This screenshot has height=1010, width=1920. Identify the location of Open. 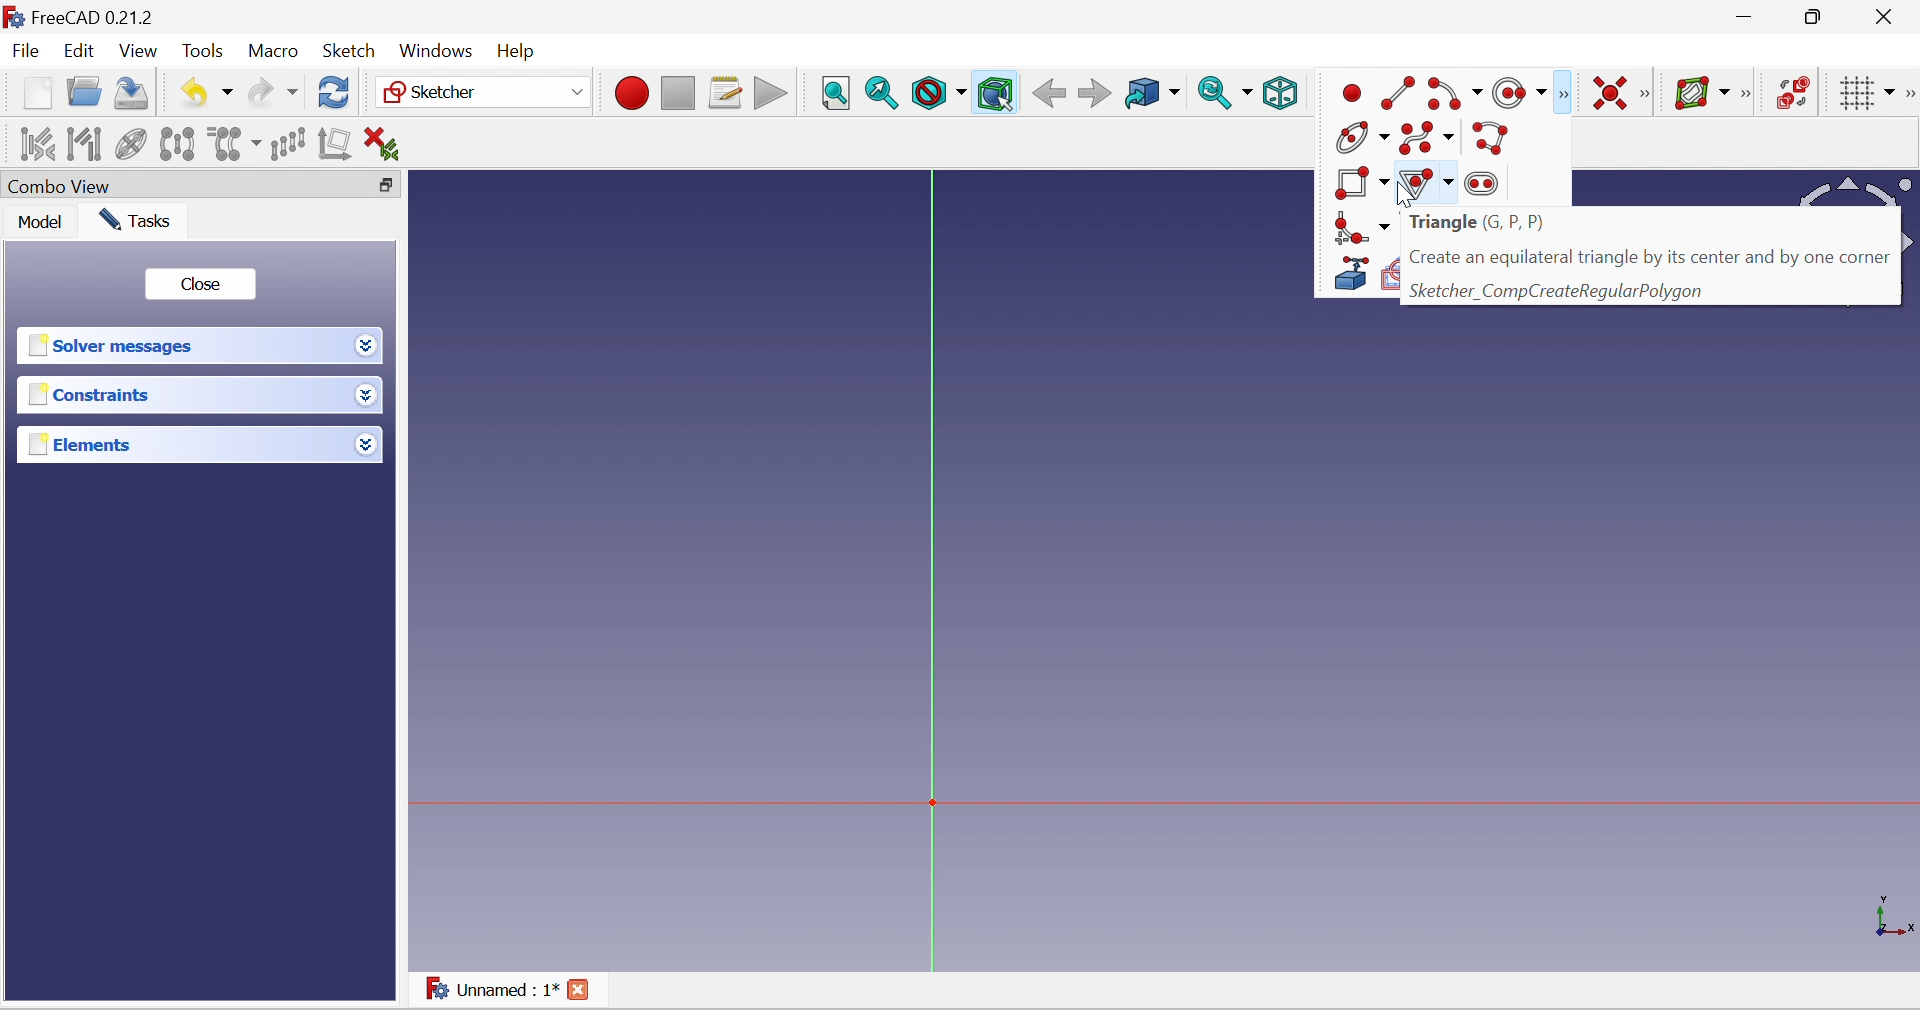
(85, 94).